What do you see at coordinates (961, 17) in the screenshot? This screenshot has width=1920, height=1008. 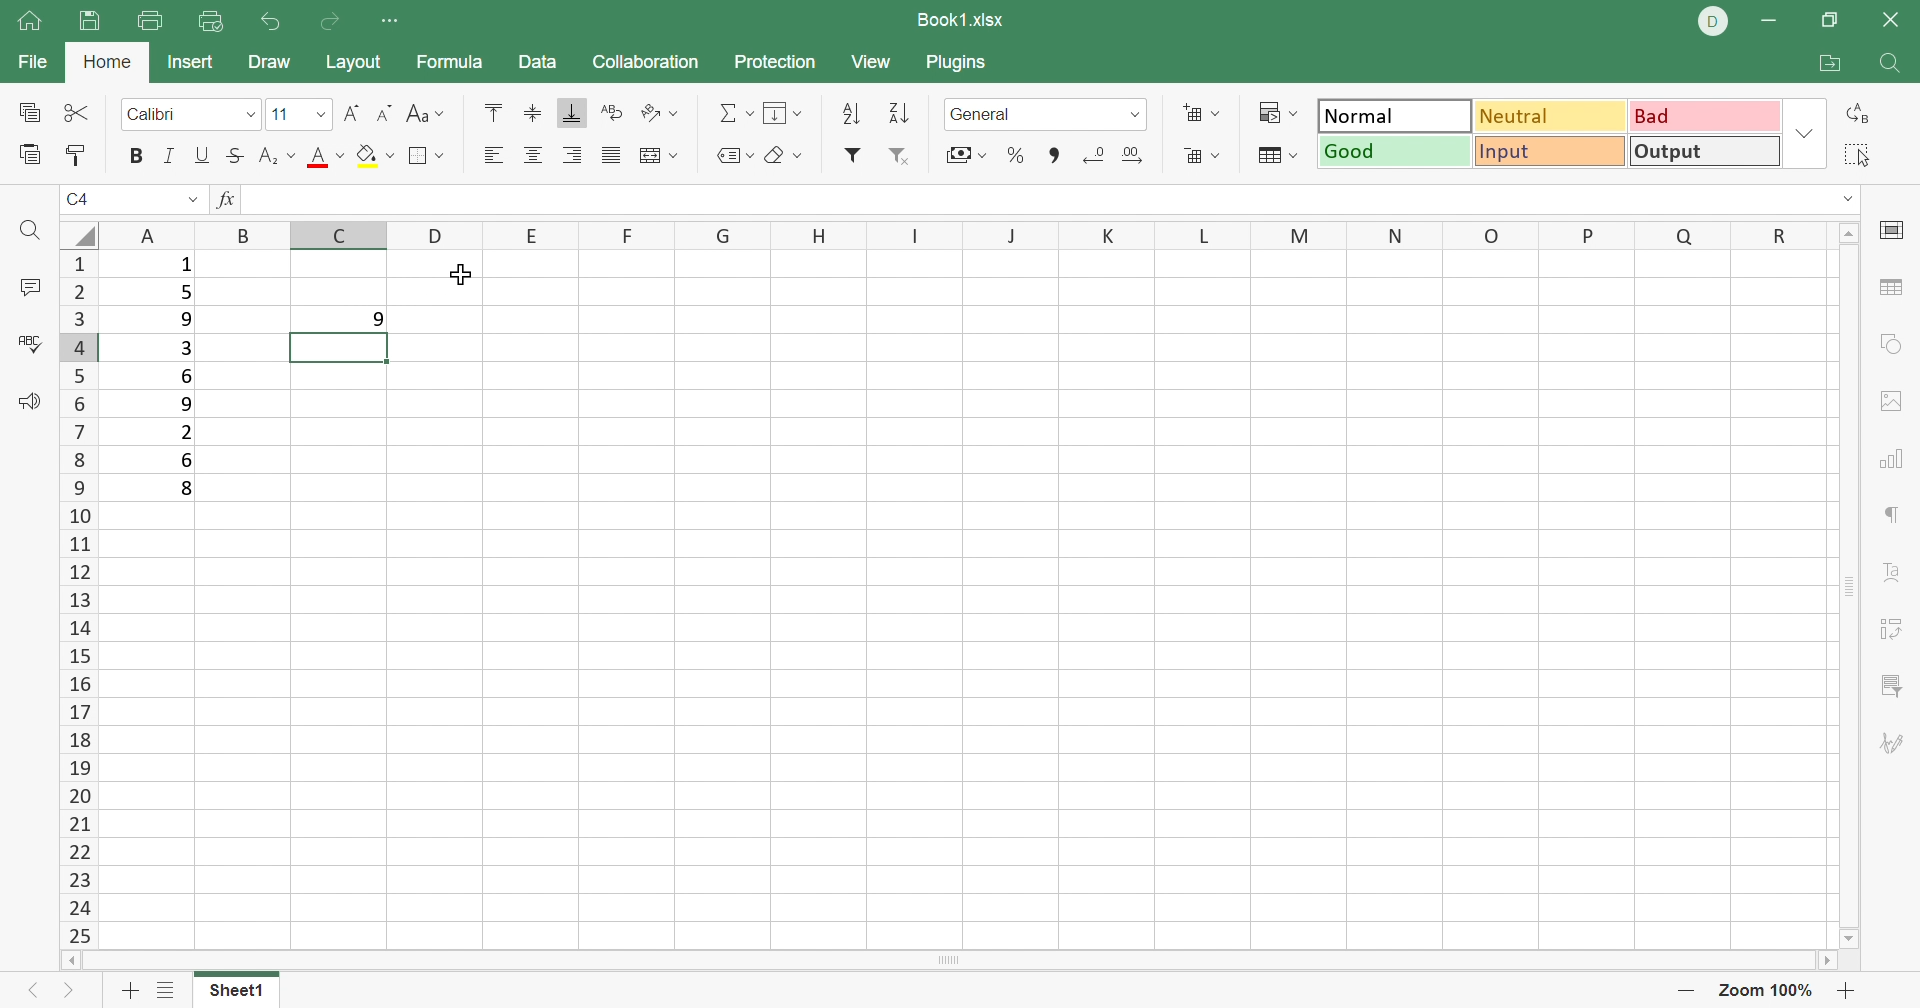 I see `Book1.xlsx` at bounding box center [961, 17].